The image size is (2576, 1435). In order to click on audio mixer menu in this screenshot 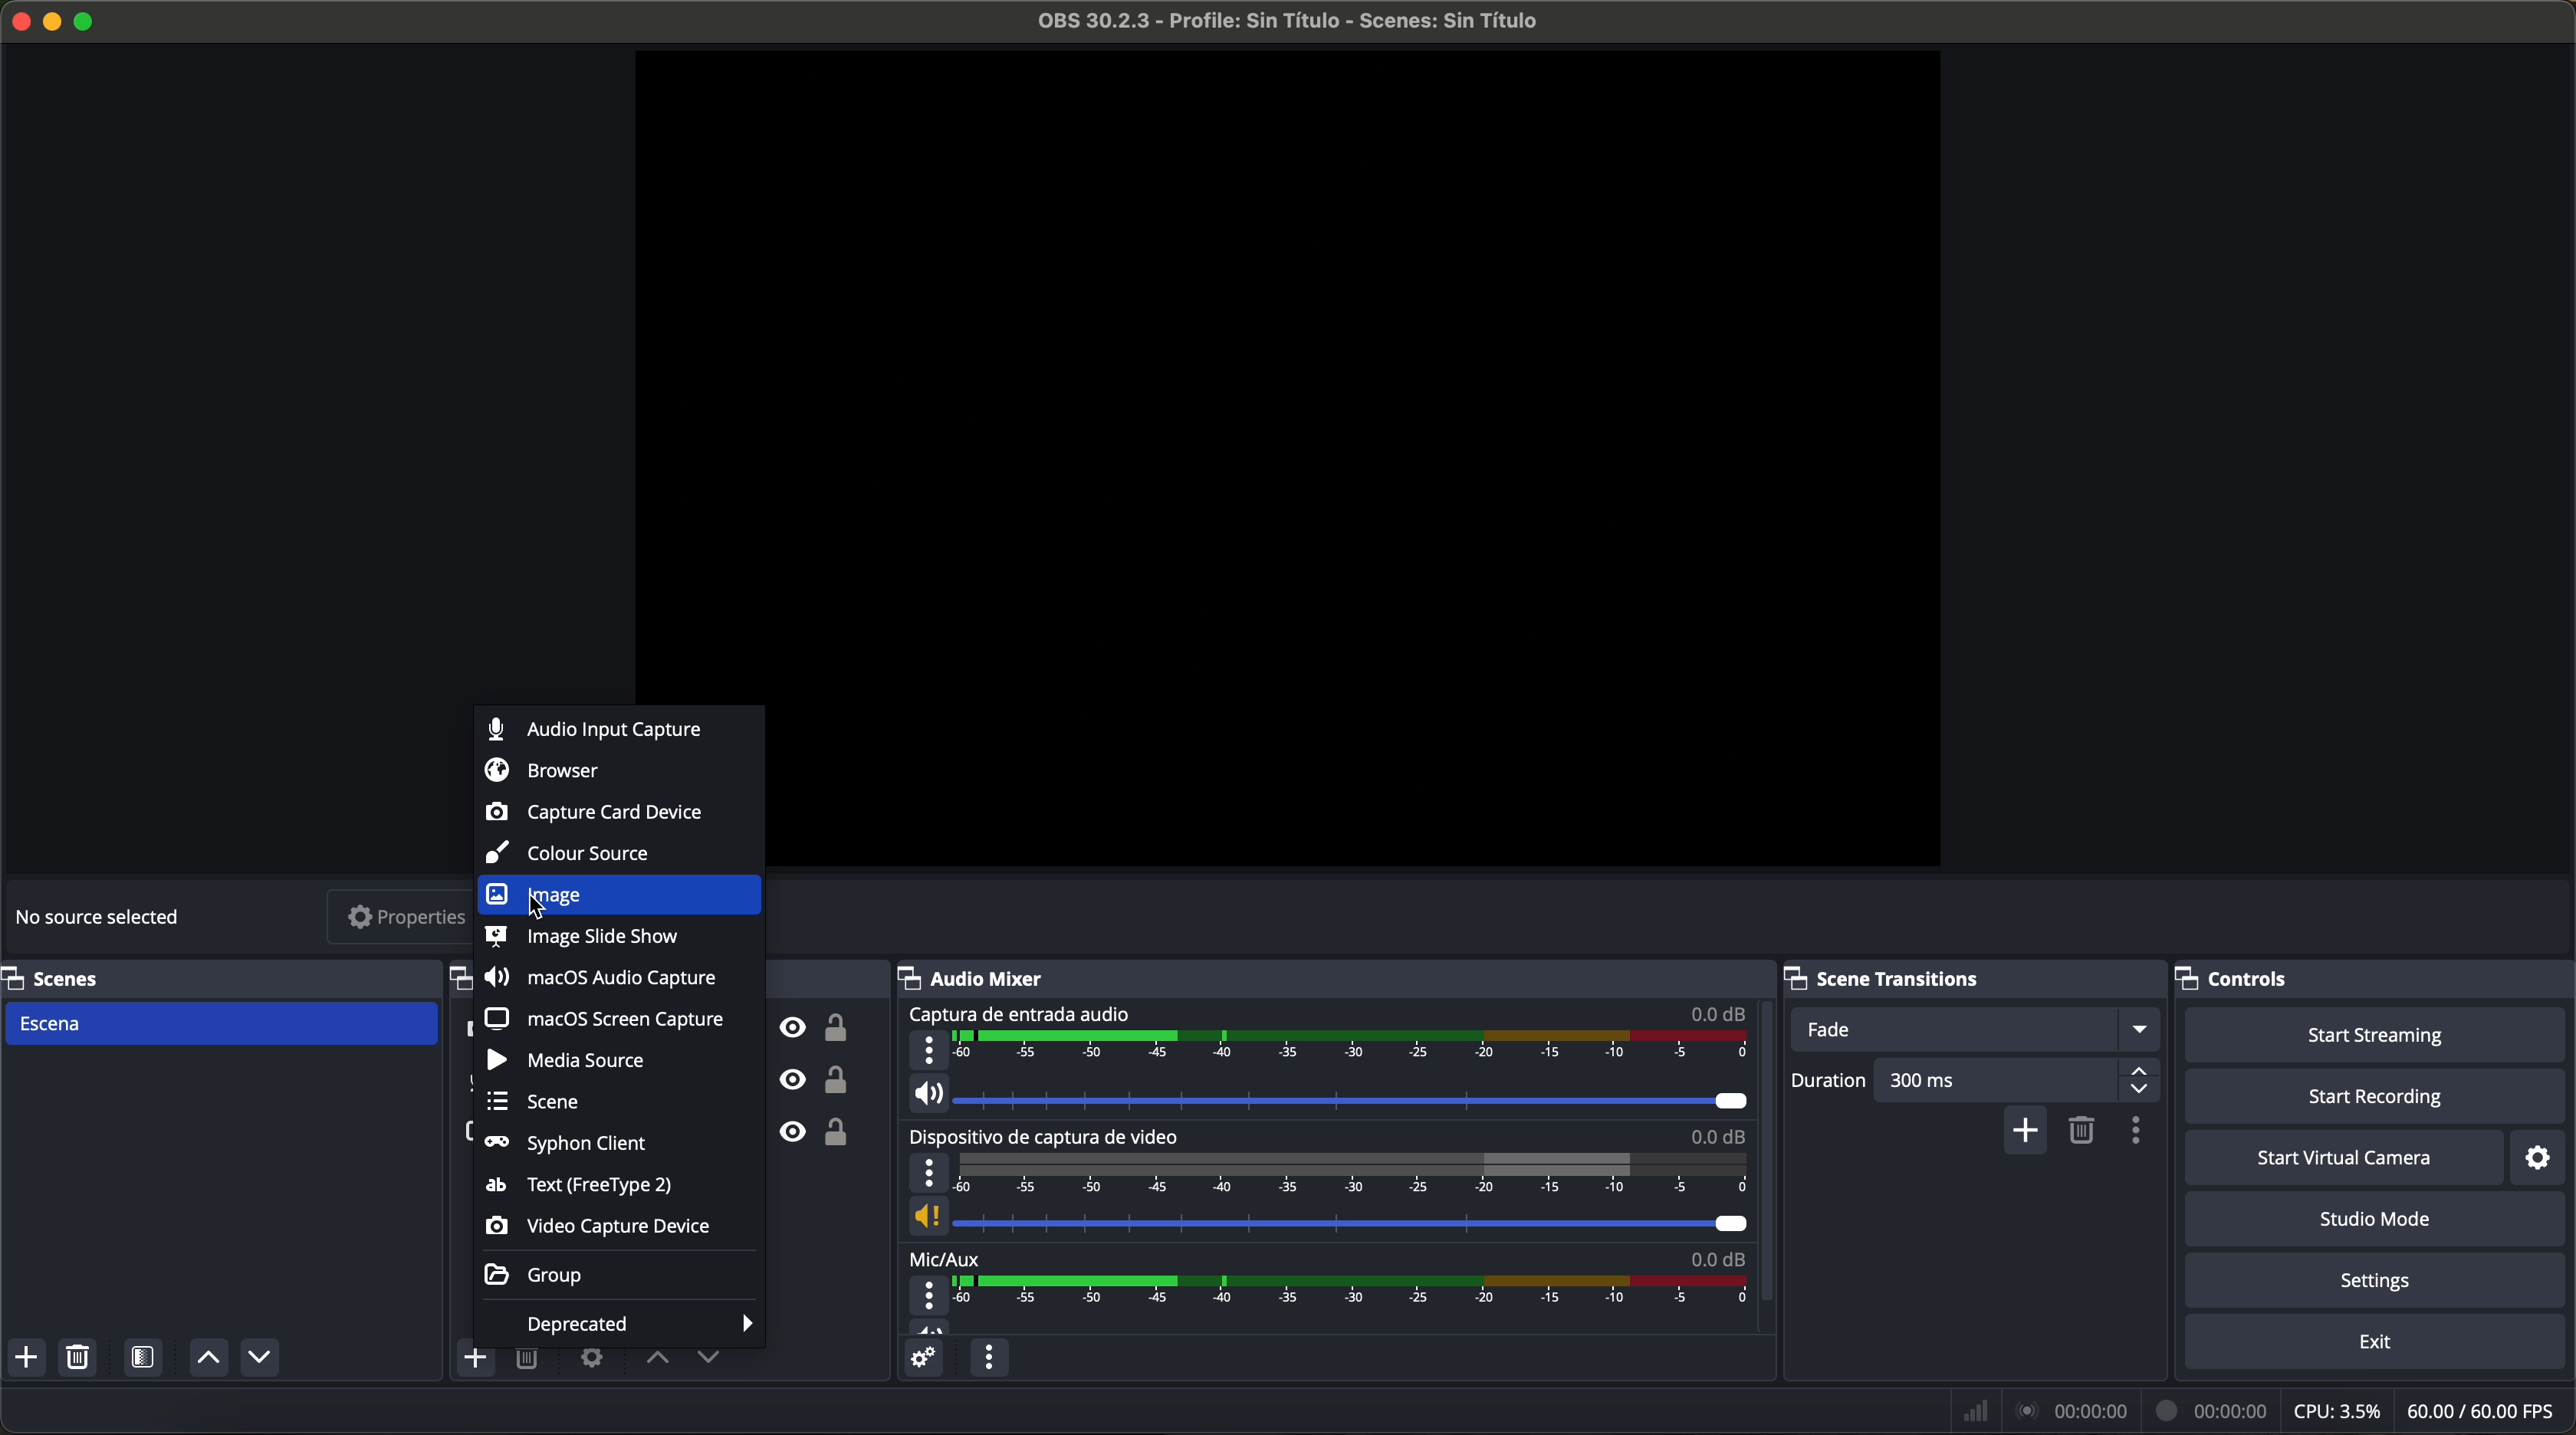, I will do `click(988, 1357)`.